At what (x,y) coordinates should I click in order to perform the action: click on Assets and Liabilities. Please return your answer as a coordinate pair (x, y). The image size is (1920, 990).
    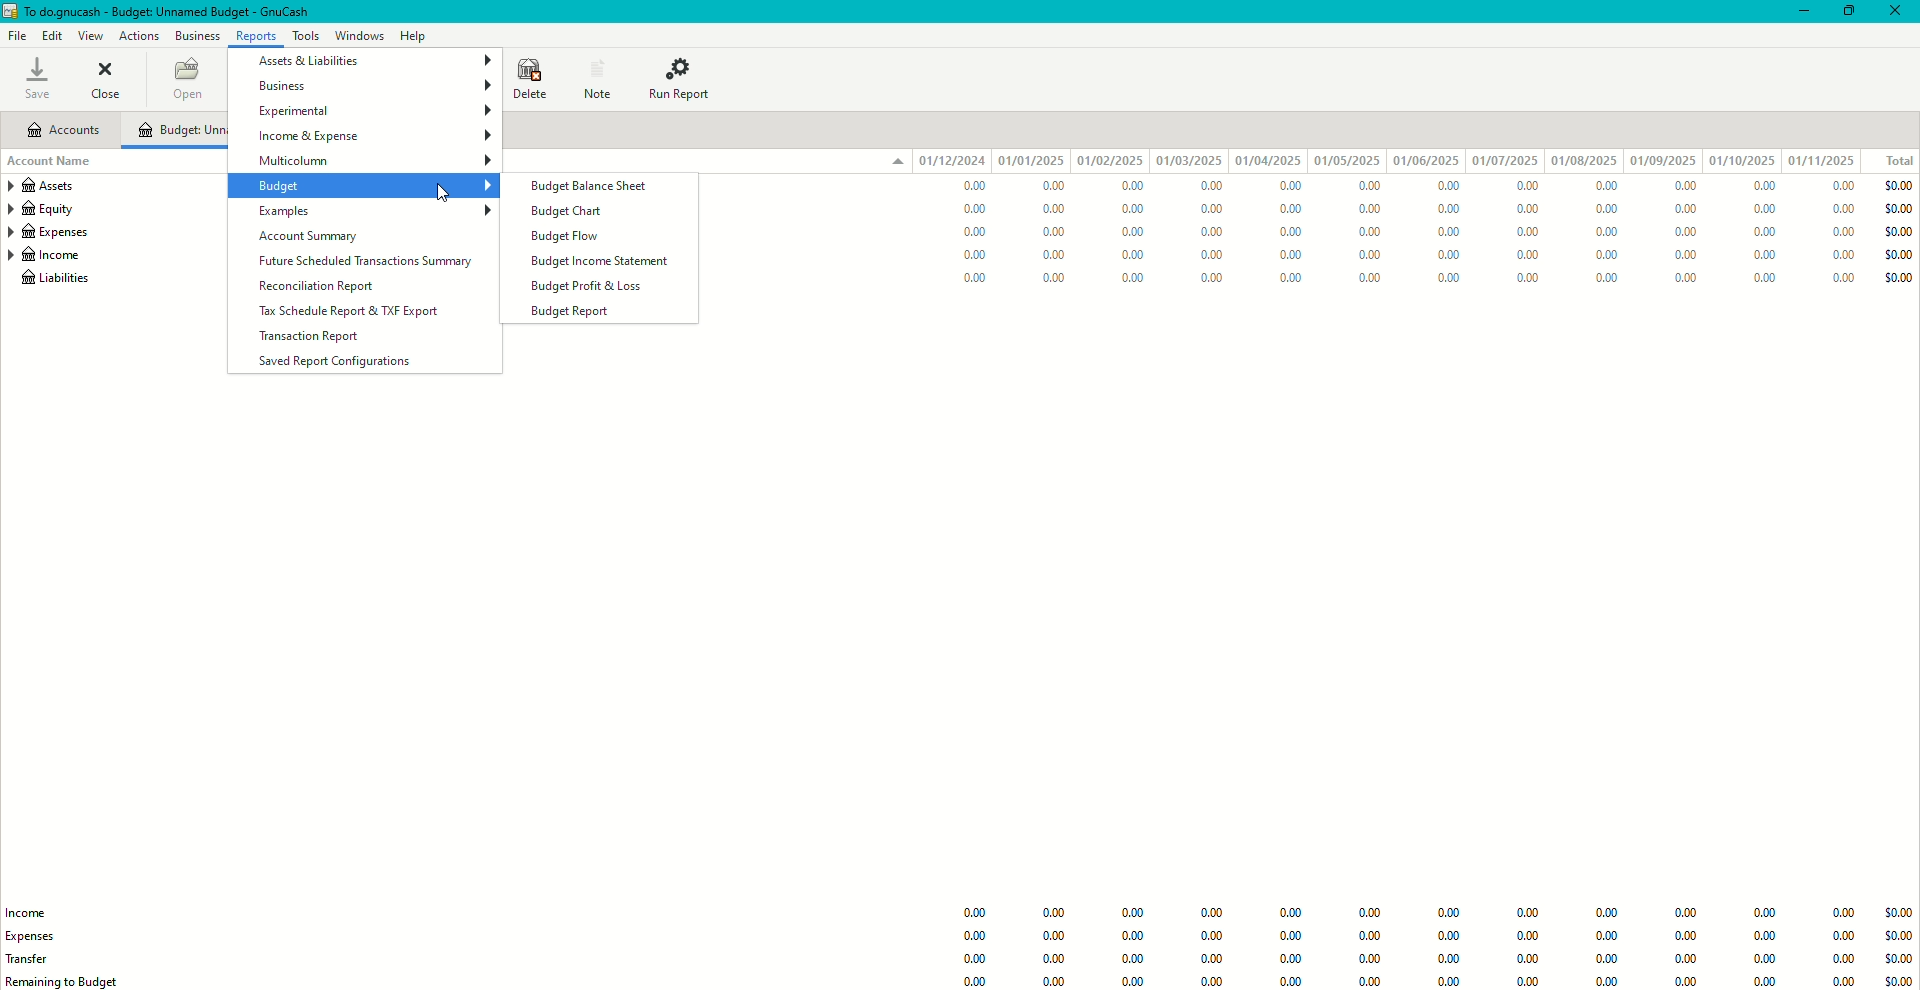
    Looking at the image, I should click on (370, 60).